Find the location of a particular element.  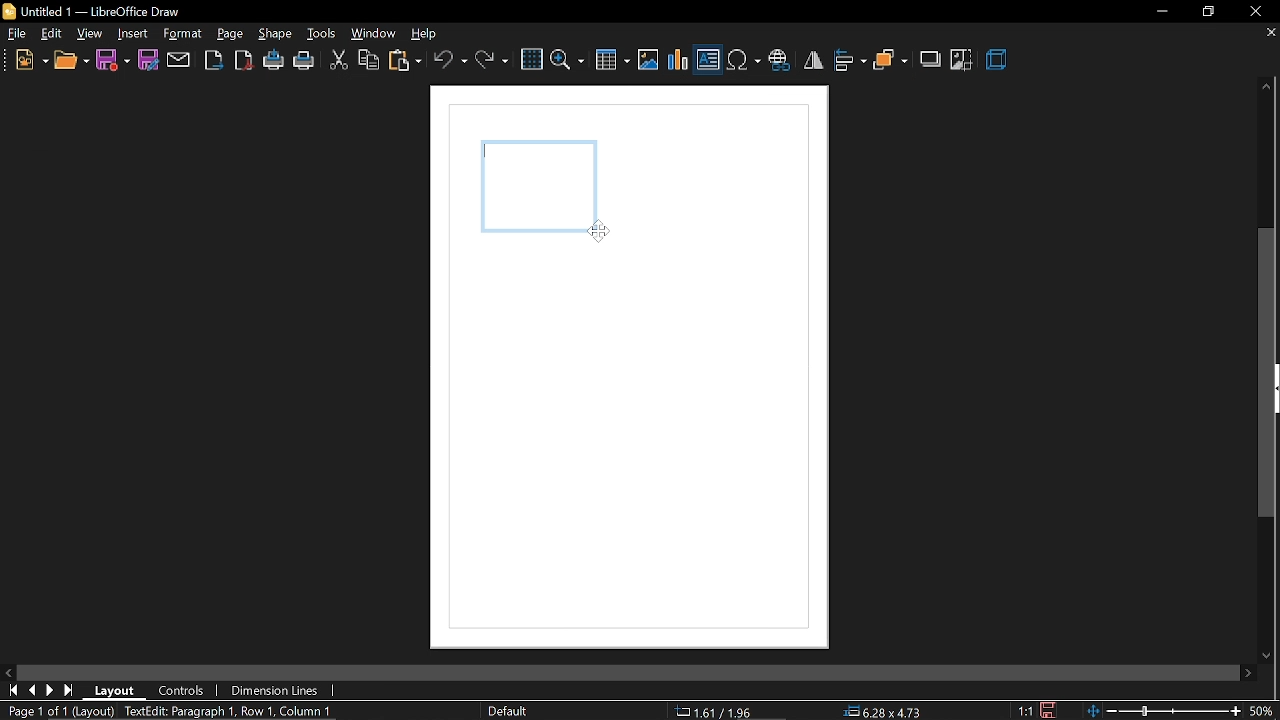

export as pdf is located at coordinates (243, 60).